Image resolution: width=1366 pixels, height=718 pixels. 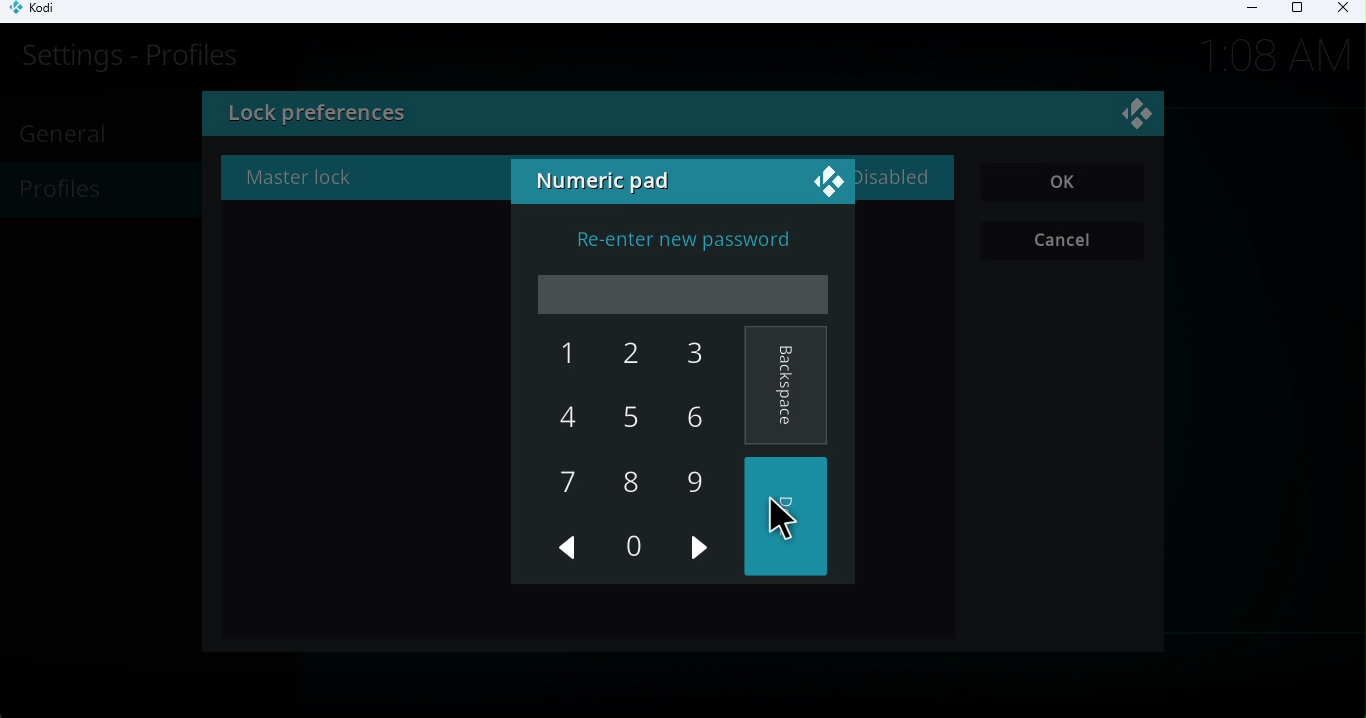 What do you see at coordinates (786, 386) in the screenshot?
I see `Backspace` at bounding box center [786, 386].